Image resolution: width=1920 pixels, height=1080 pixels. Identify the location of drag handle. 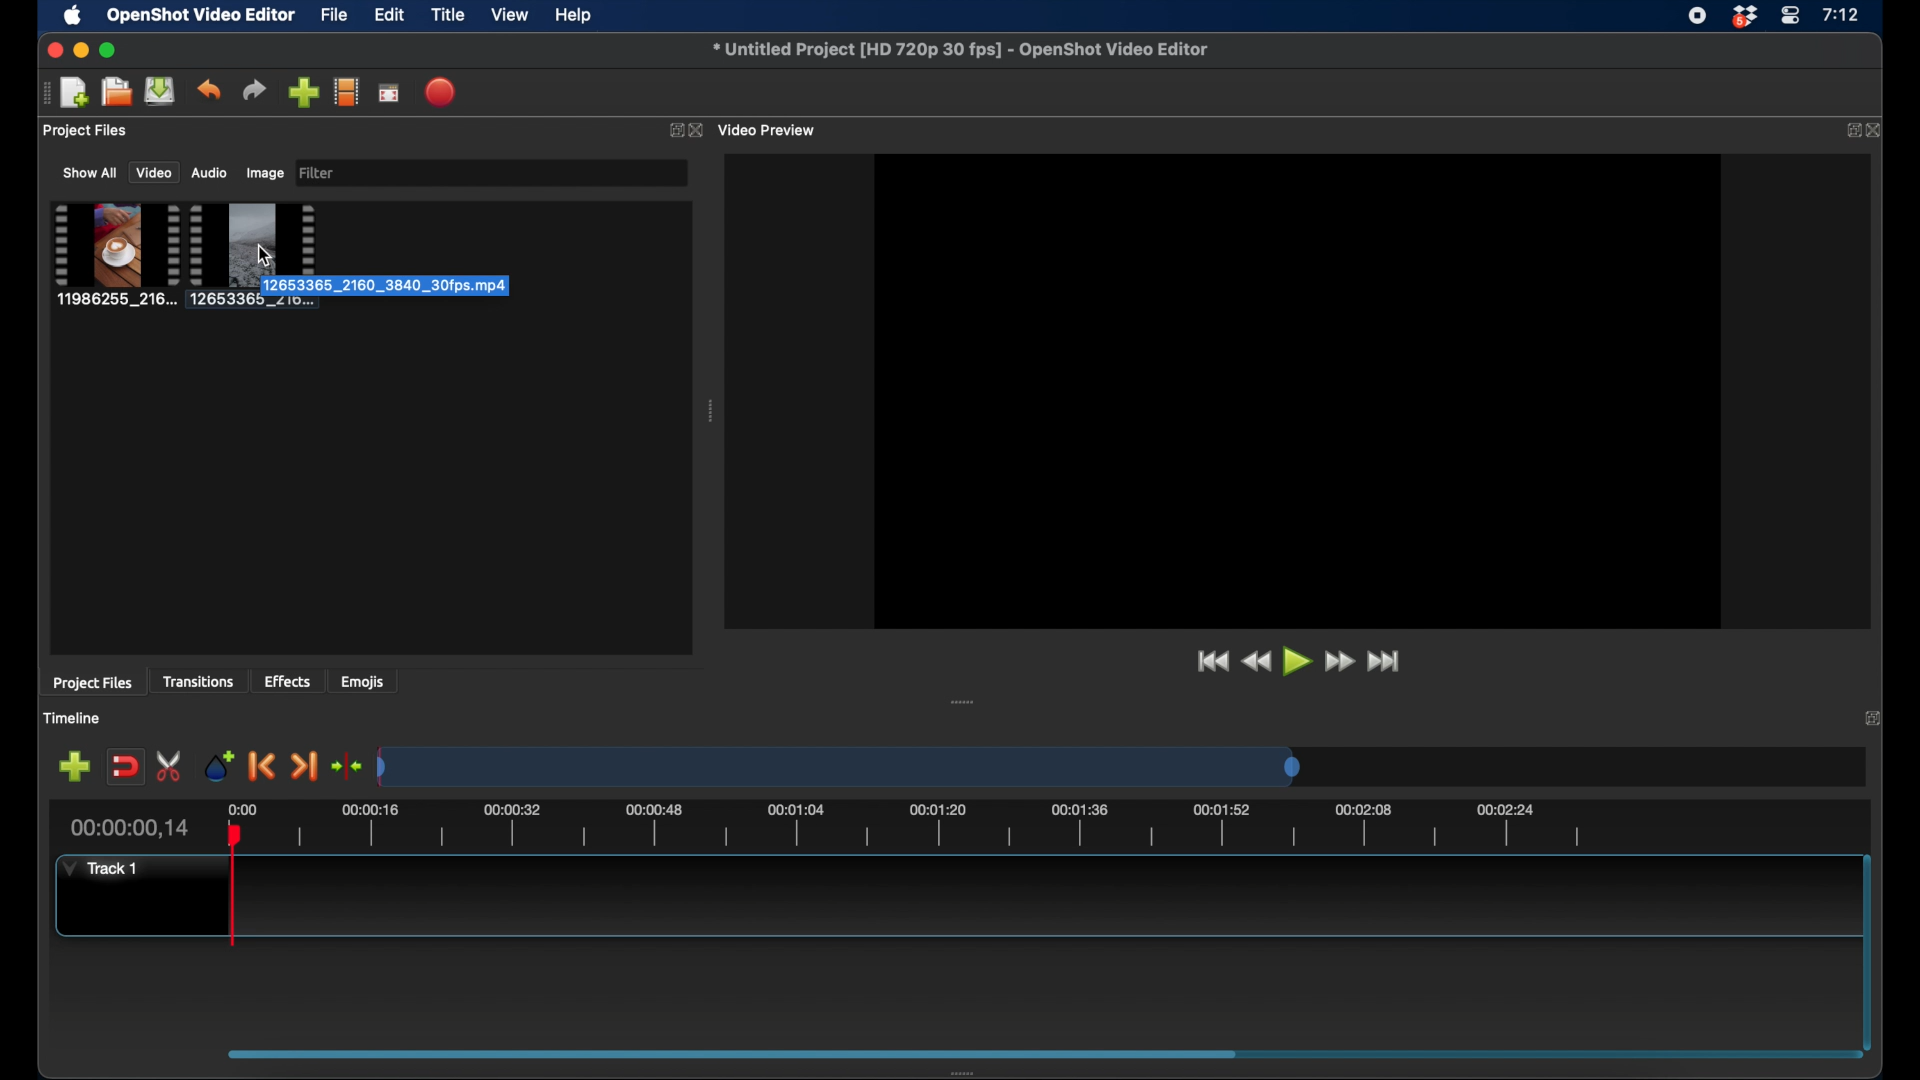
(732, 1052).